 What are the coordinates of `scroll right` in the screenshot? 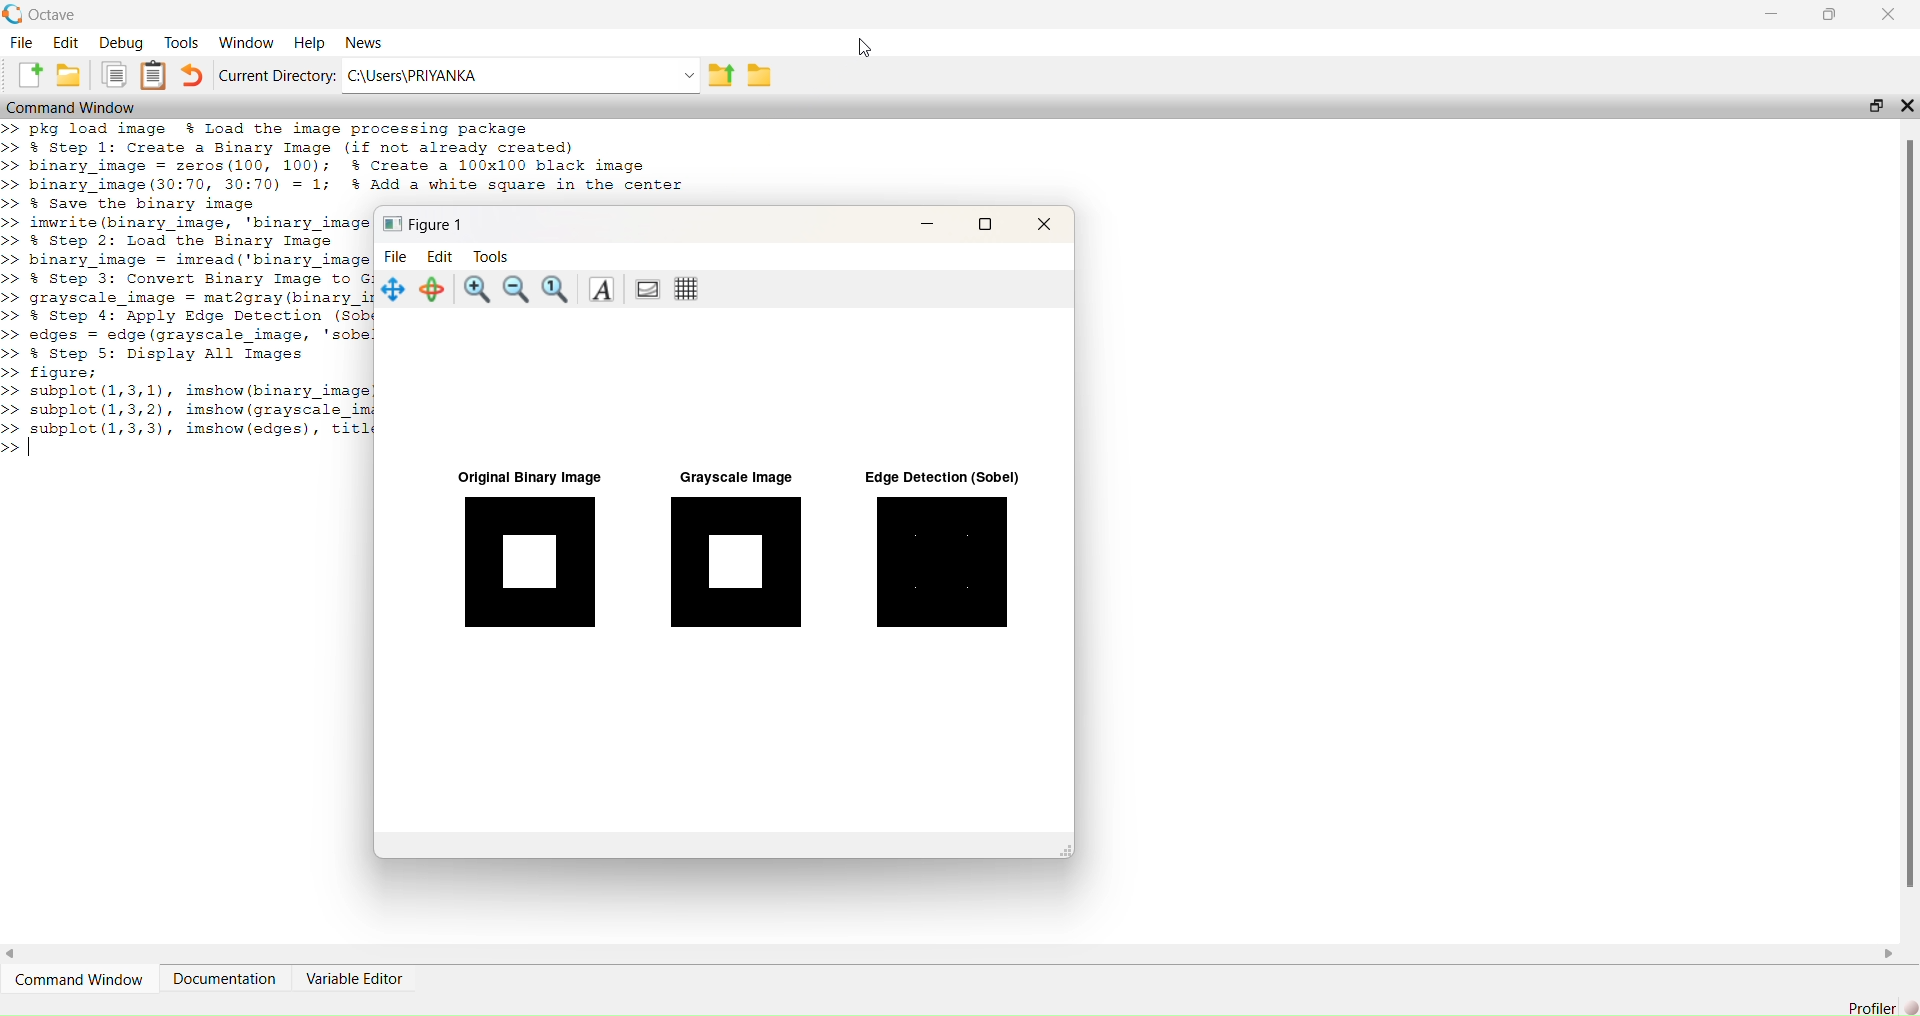 It's located at (1890, 954).